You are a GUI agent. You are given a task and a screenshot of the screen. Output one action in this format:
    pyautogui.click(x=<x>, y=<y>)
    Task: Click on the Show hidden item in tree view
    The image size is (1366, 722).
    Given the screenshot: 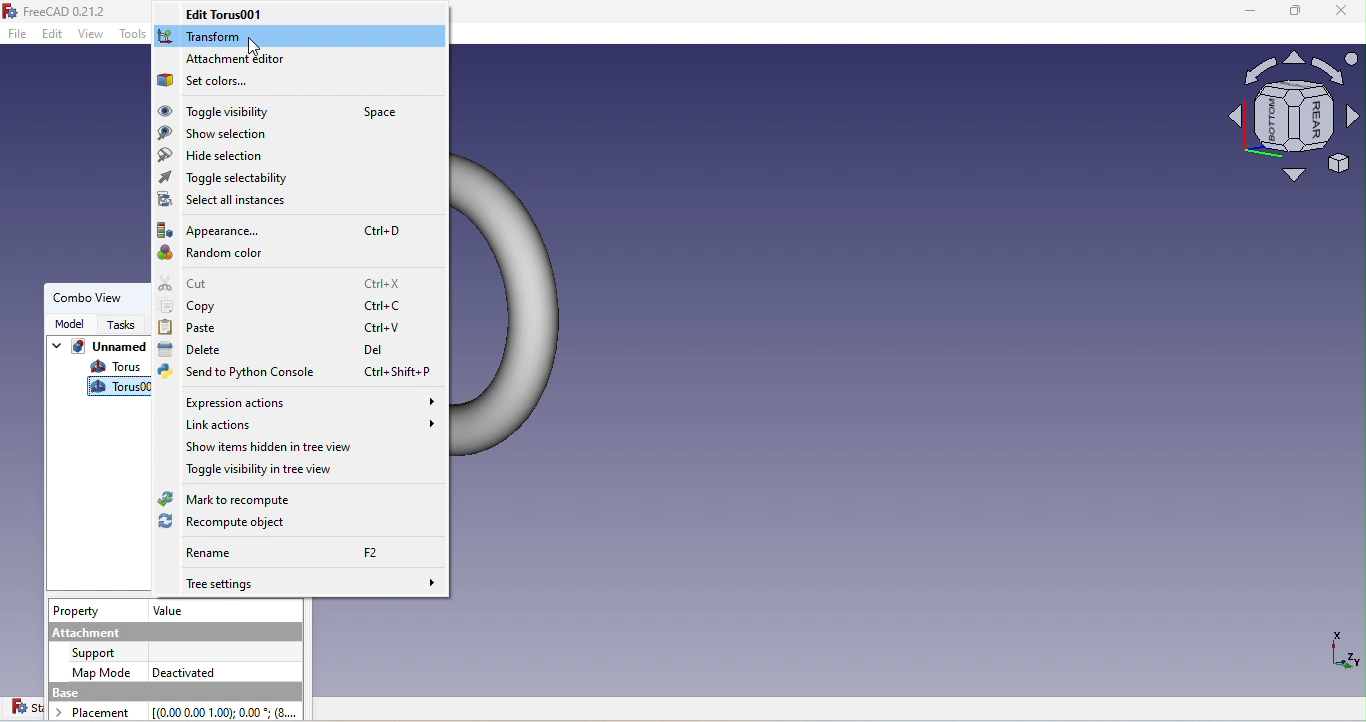 What is the action you would take?
    pyautogui.click(x=284, y=449)
    